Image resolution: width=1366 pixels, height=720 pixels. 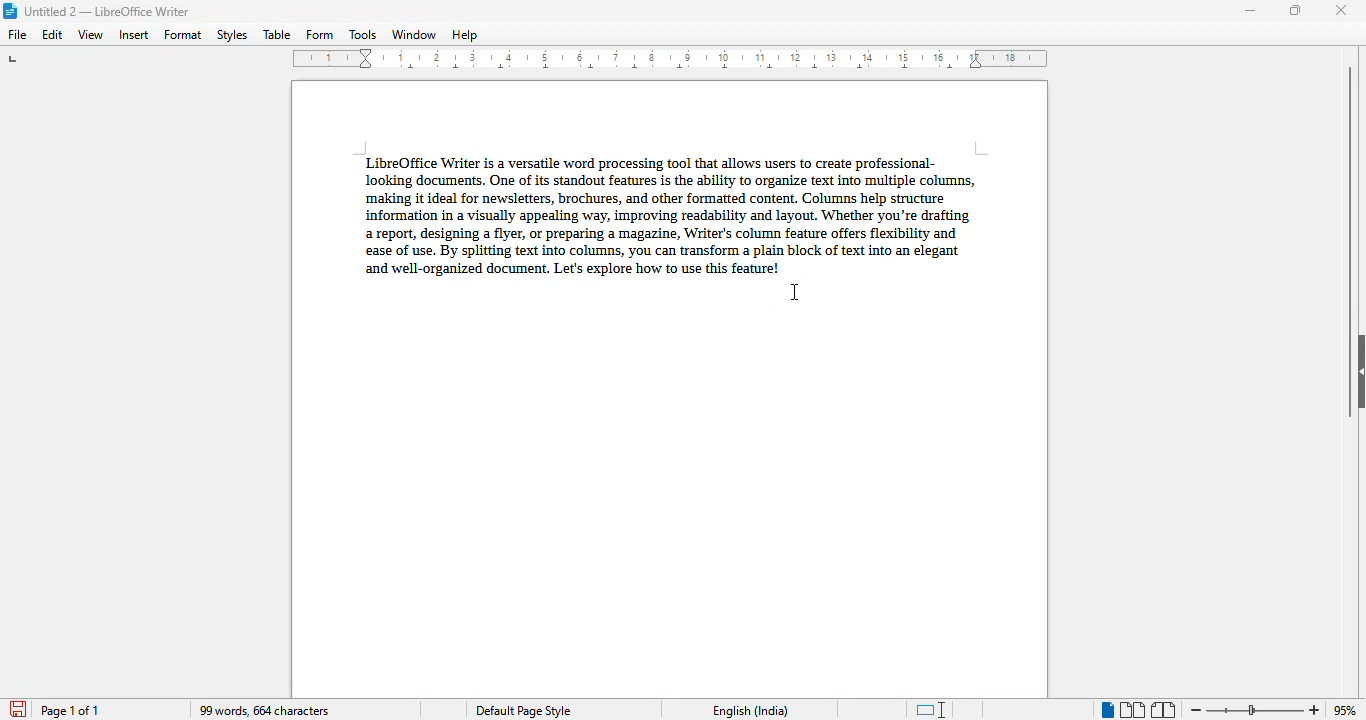 What do you see at coordinates (320, 35) in the screenshot?
I see `form` at bounding box center [320, 35].